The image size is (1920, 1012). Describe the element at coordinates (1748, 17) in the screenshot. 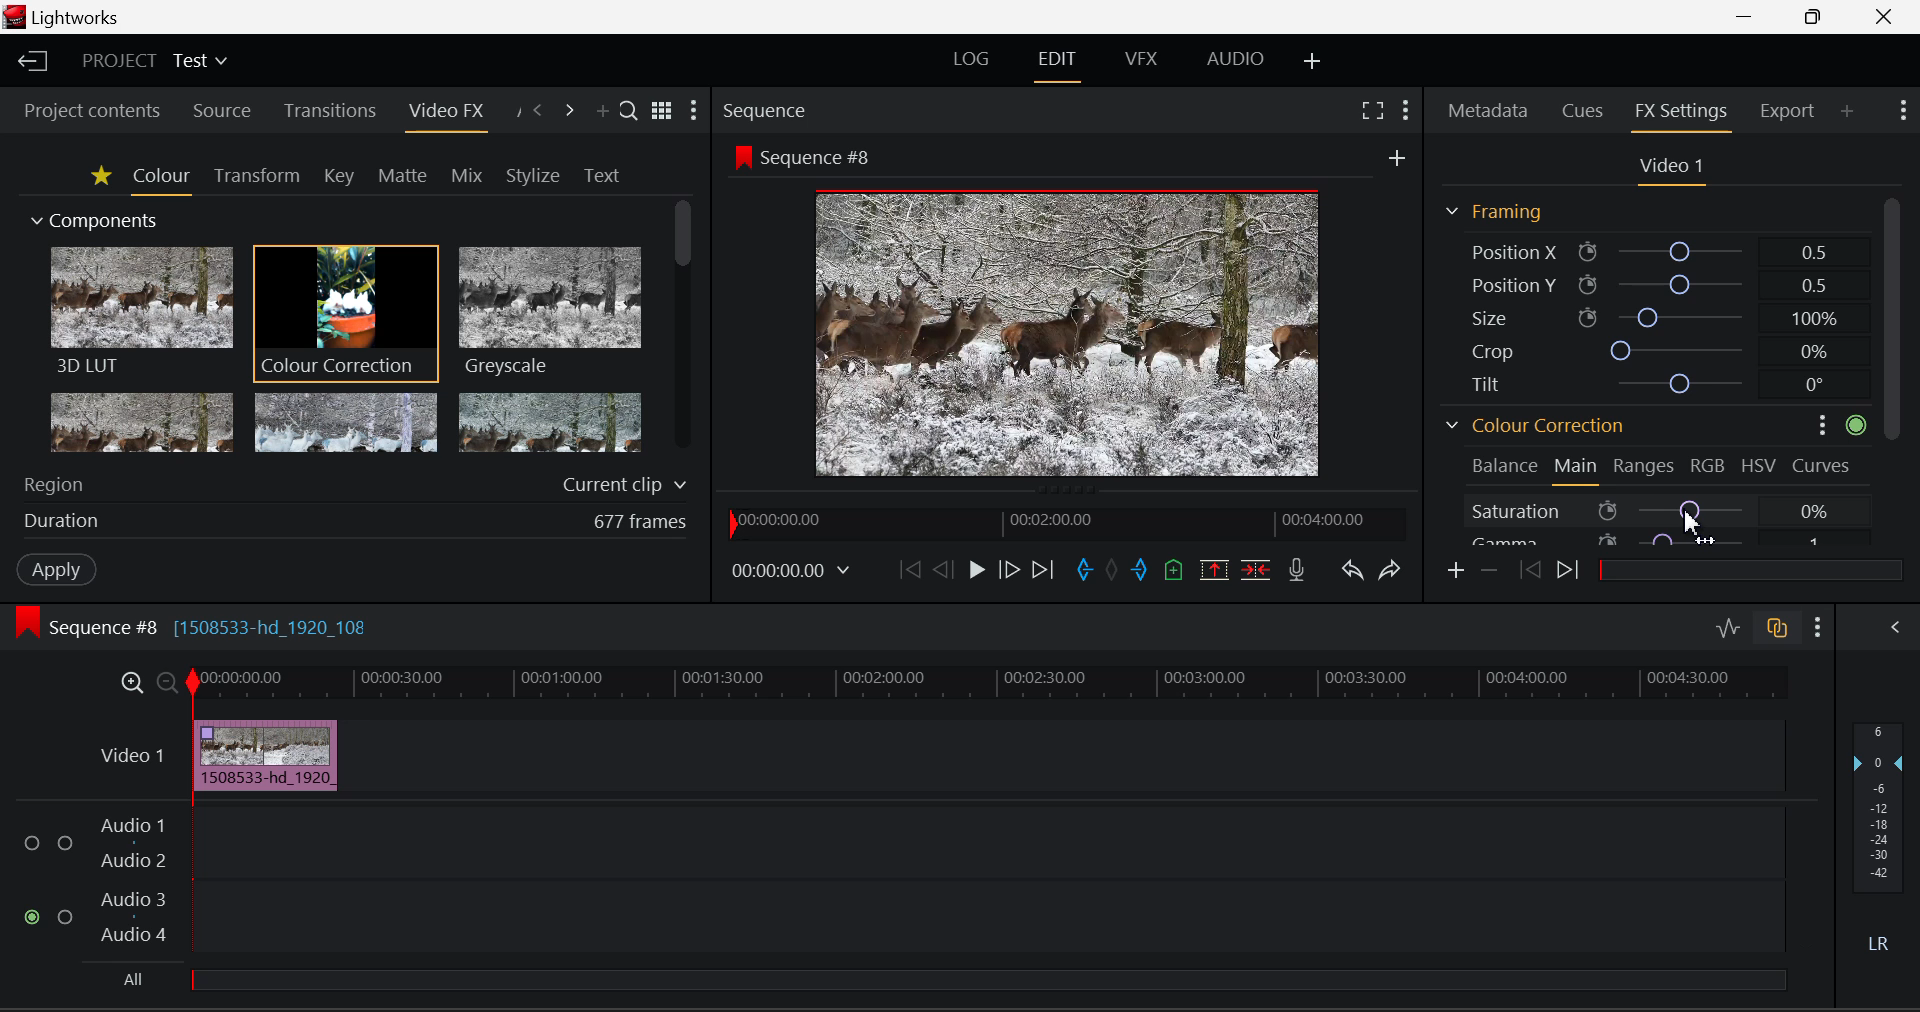

I see `Restore Down` at that location.